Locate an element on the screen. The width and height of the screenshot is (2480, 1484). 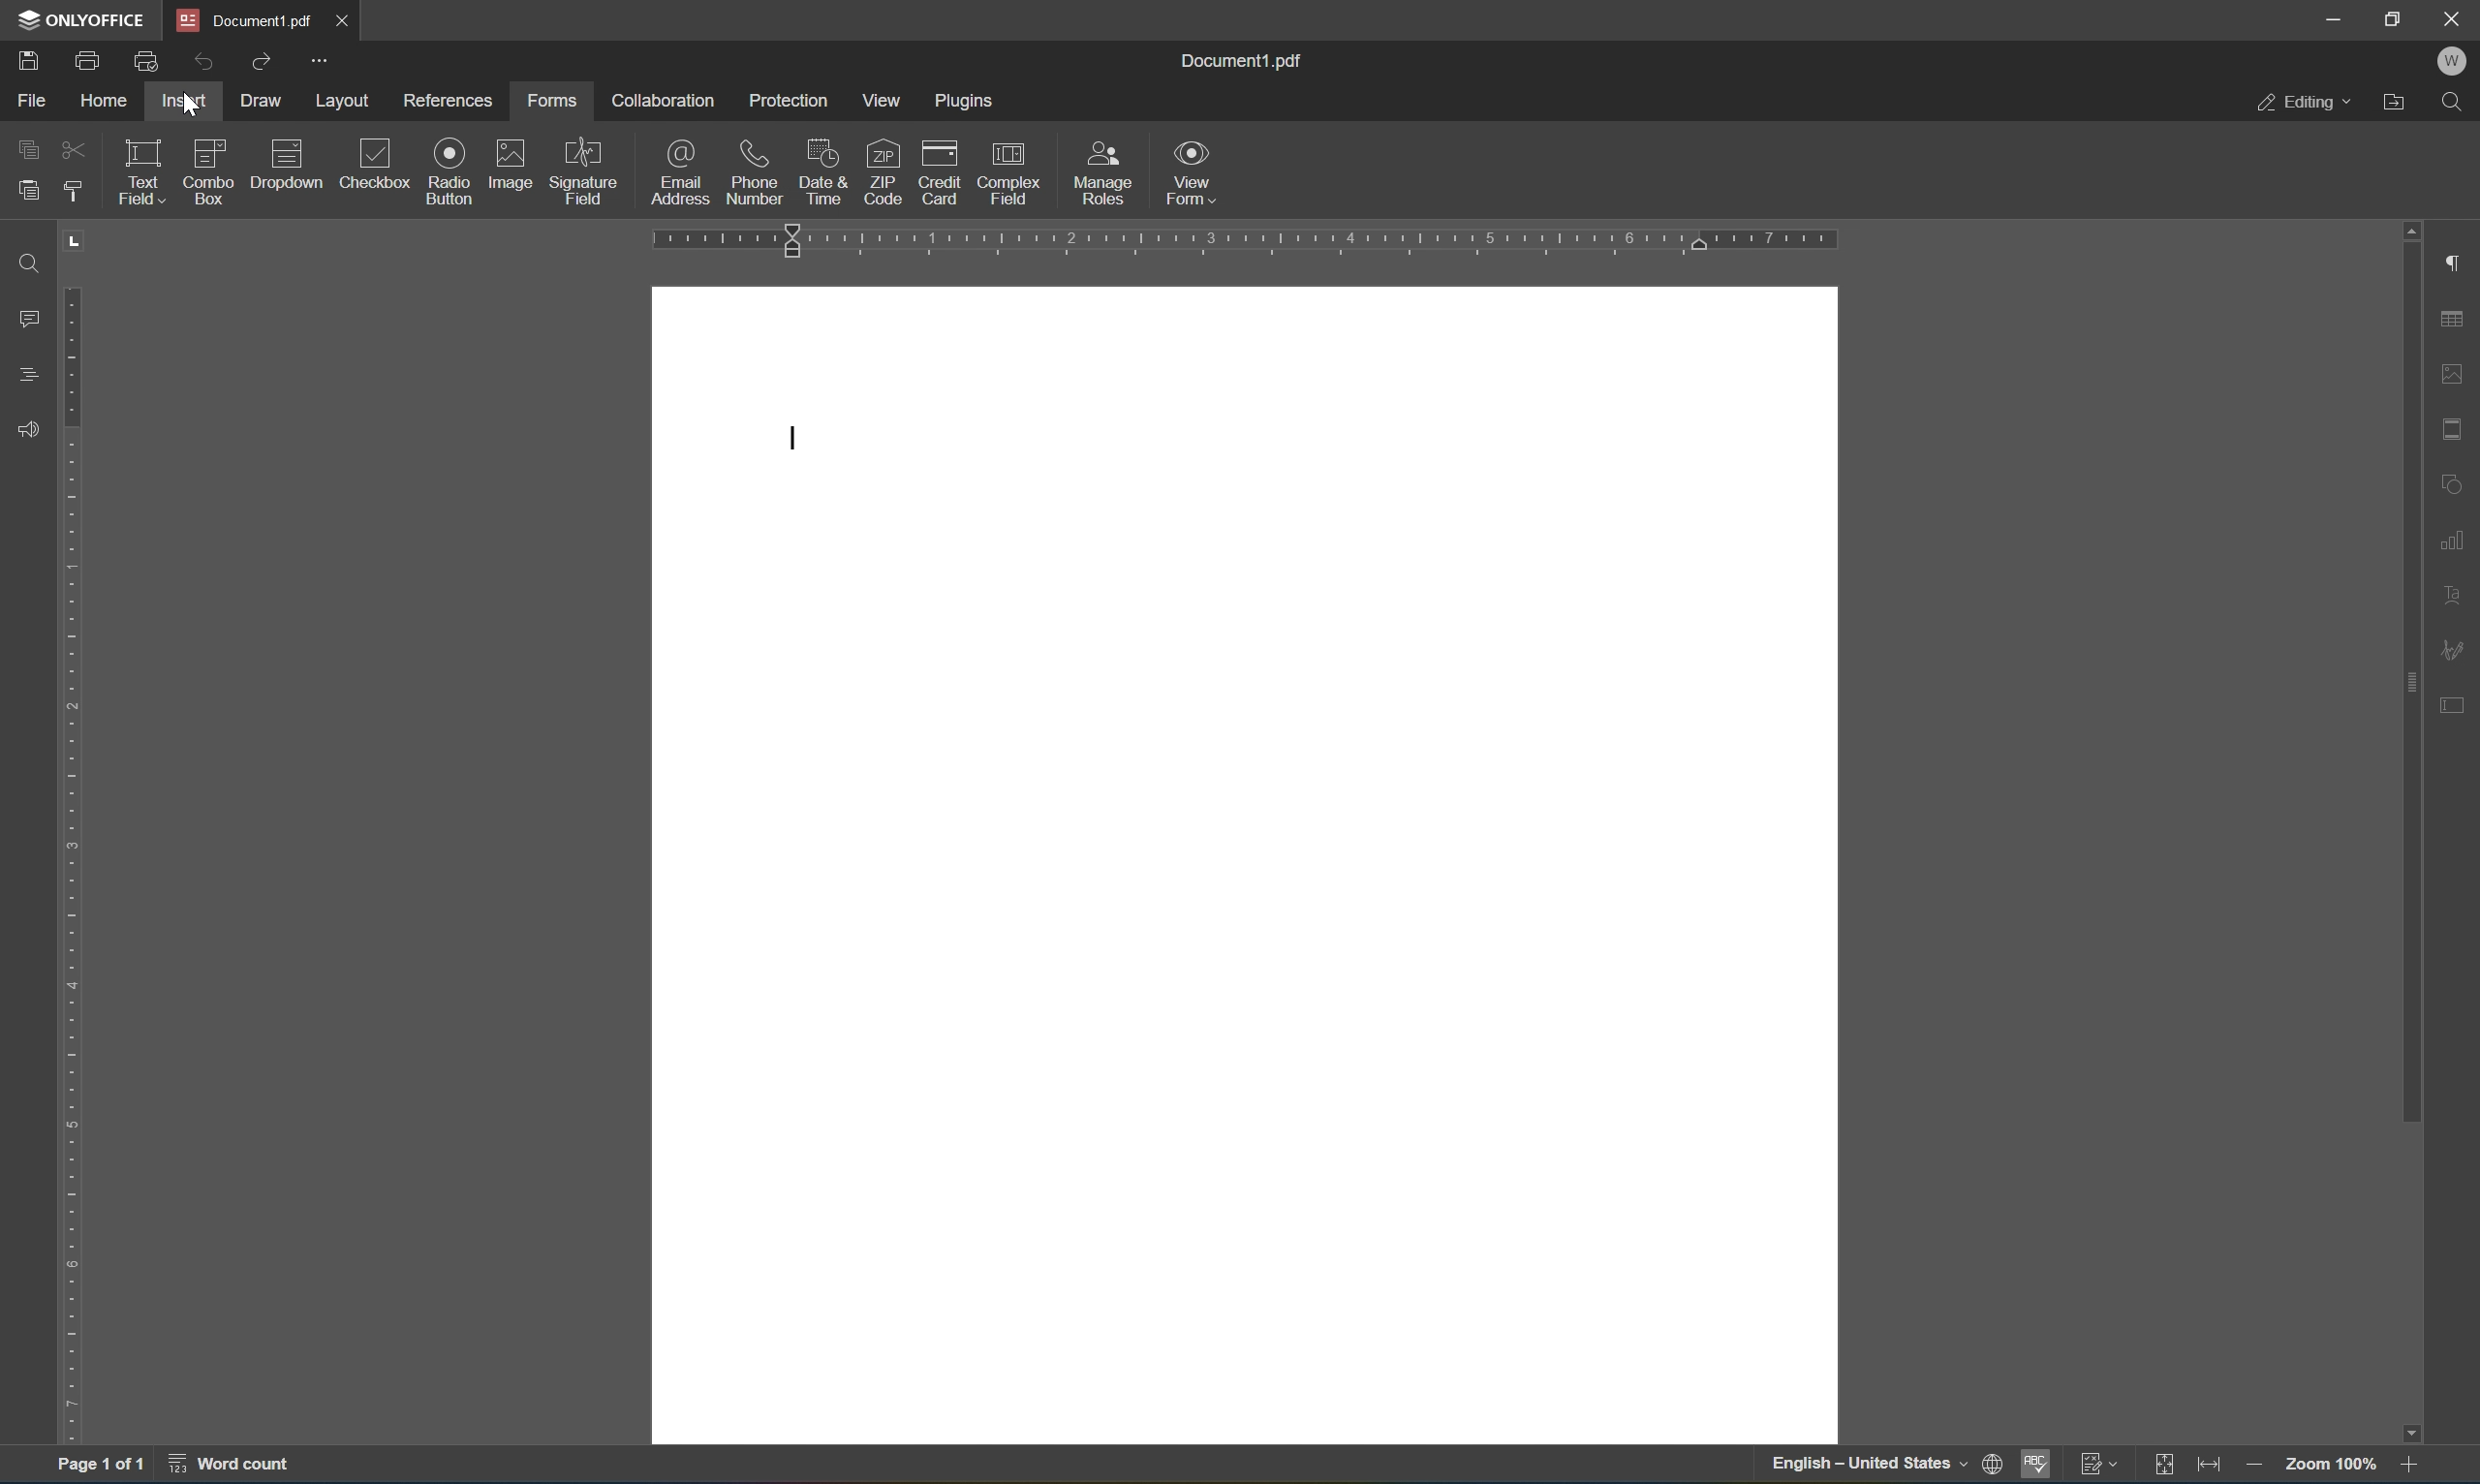
collaboration is located at coordinates (666, 101).